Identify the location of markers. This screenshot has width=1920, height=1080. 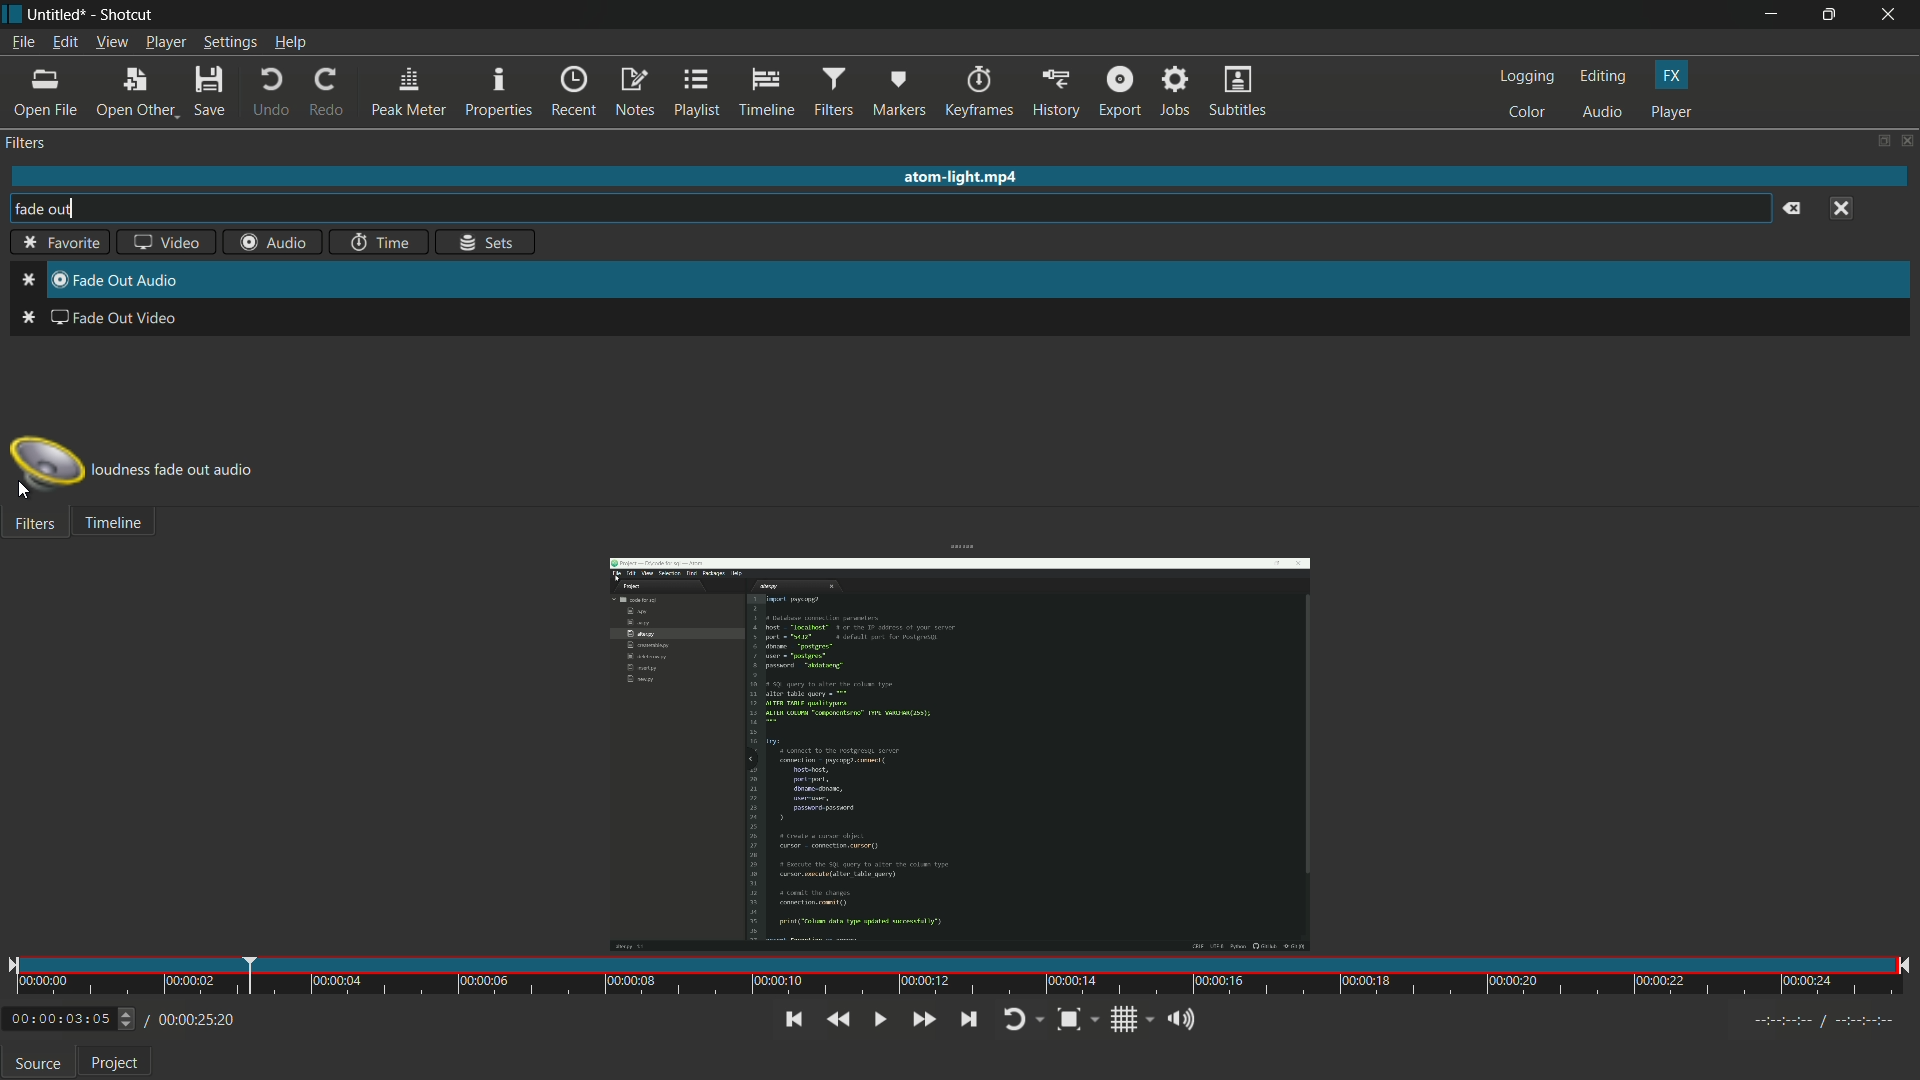
(900, 92).